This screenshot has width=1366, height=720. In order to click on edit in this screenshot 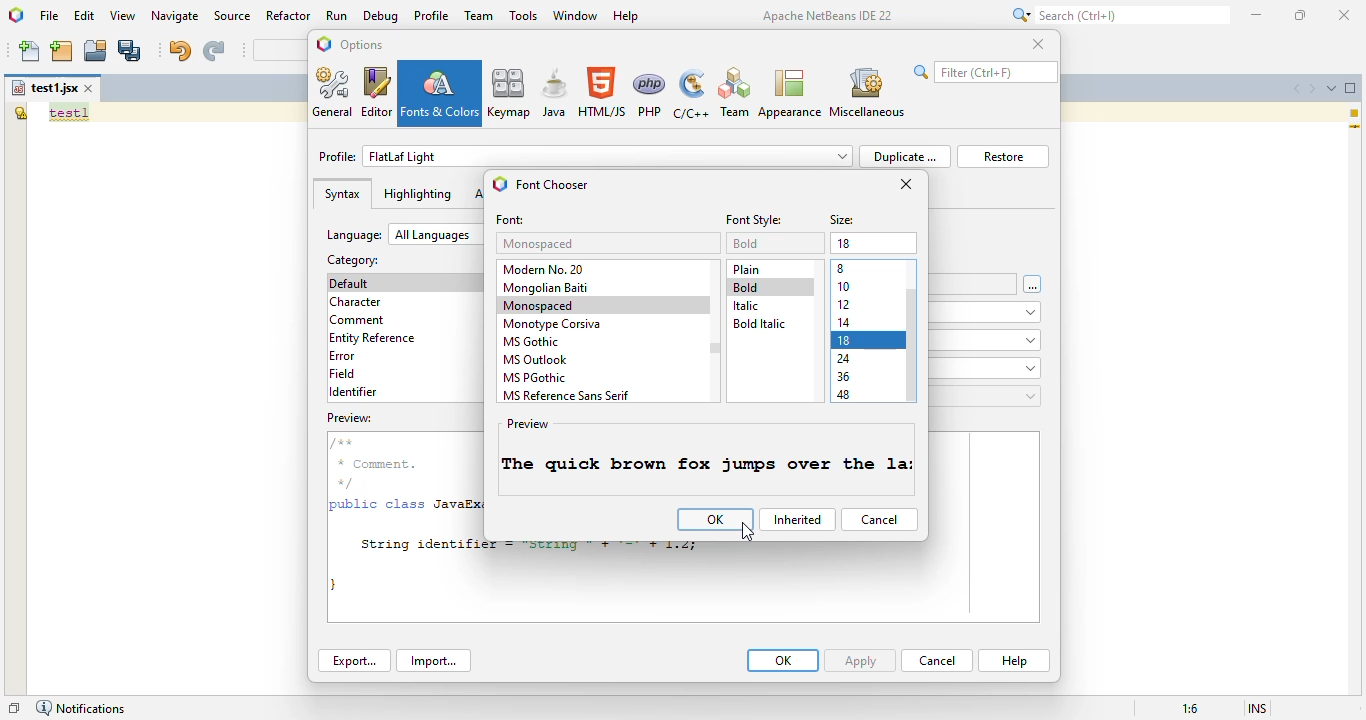, I will do `click(85, 15)`.